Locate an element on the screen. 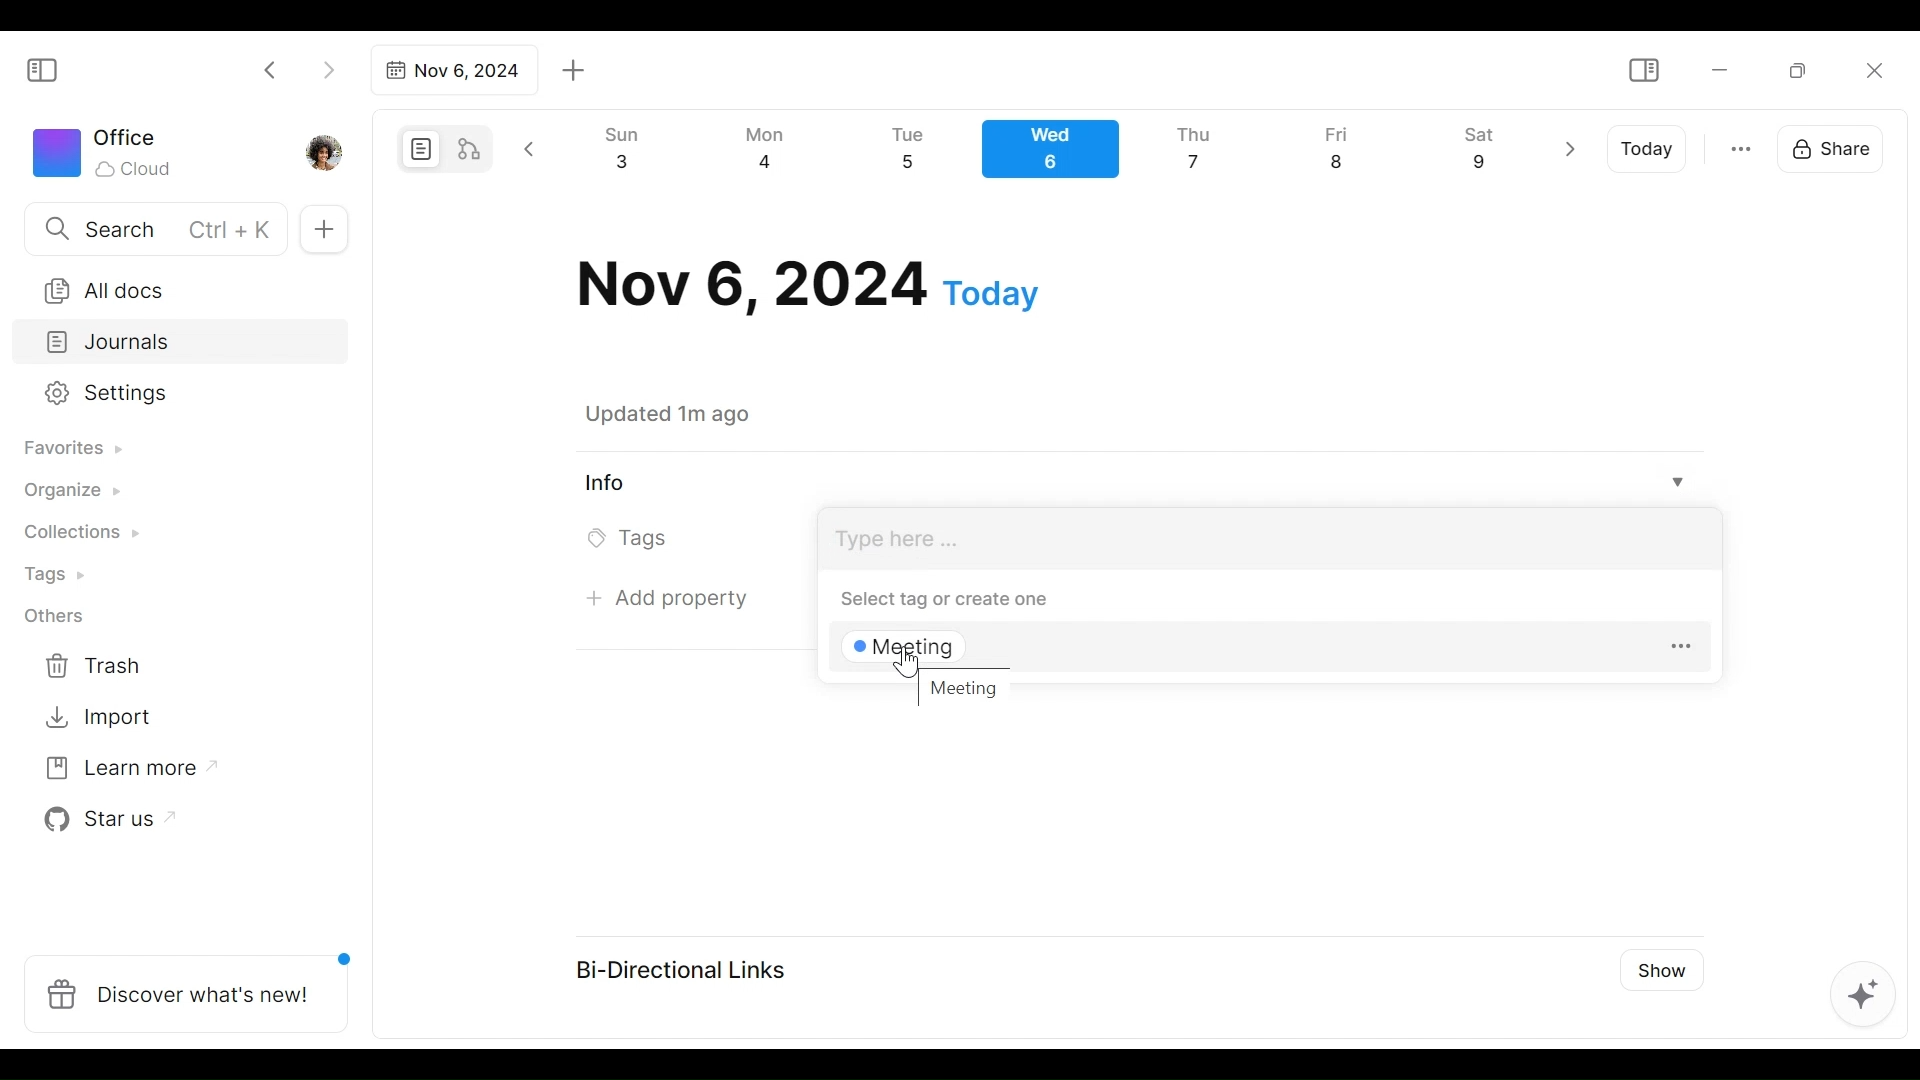 The width and height of the screenshot is (1920, 1080). Others is located at coordinates (55, 616).